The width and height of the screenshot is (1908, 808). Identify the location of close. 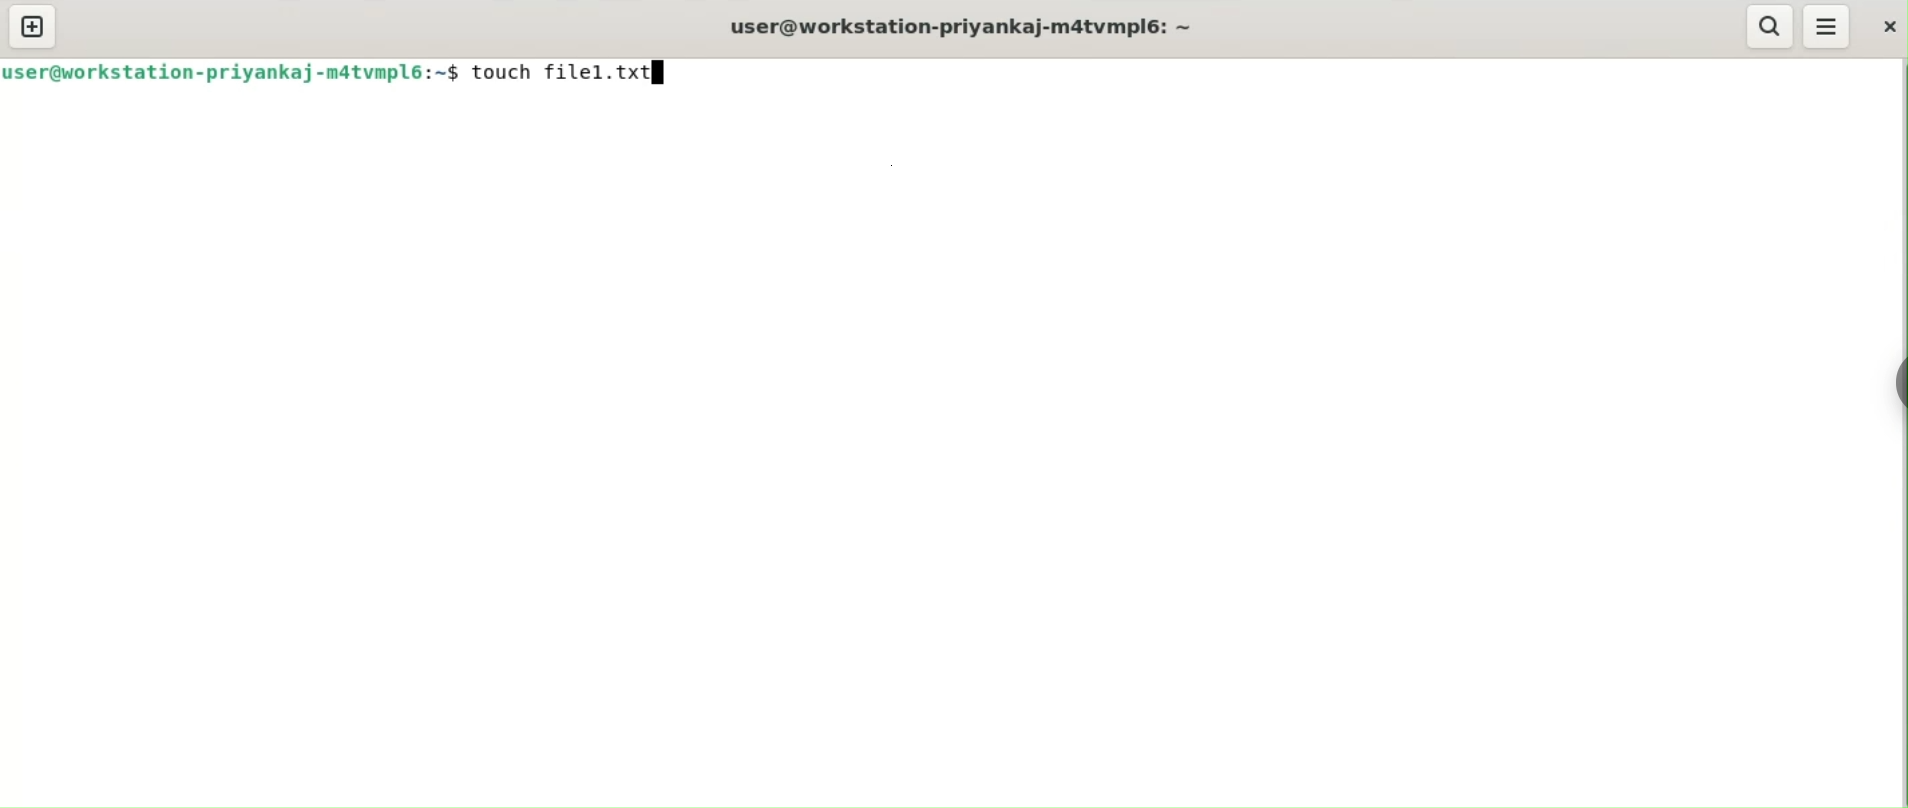
(1891, 29).